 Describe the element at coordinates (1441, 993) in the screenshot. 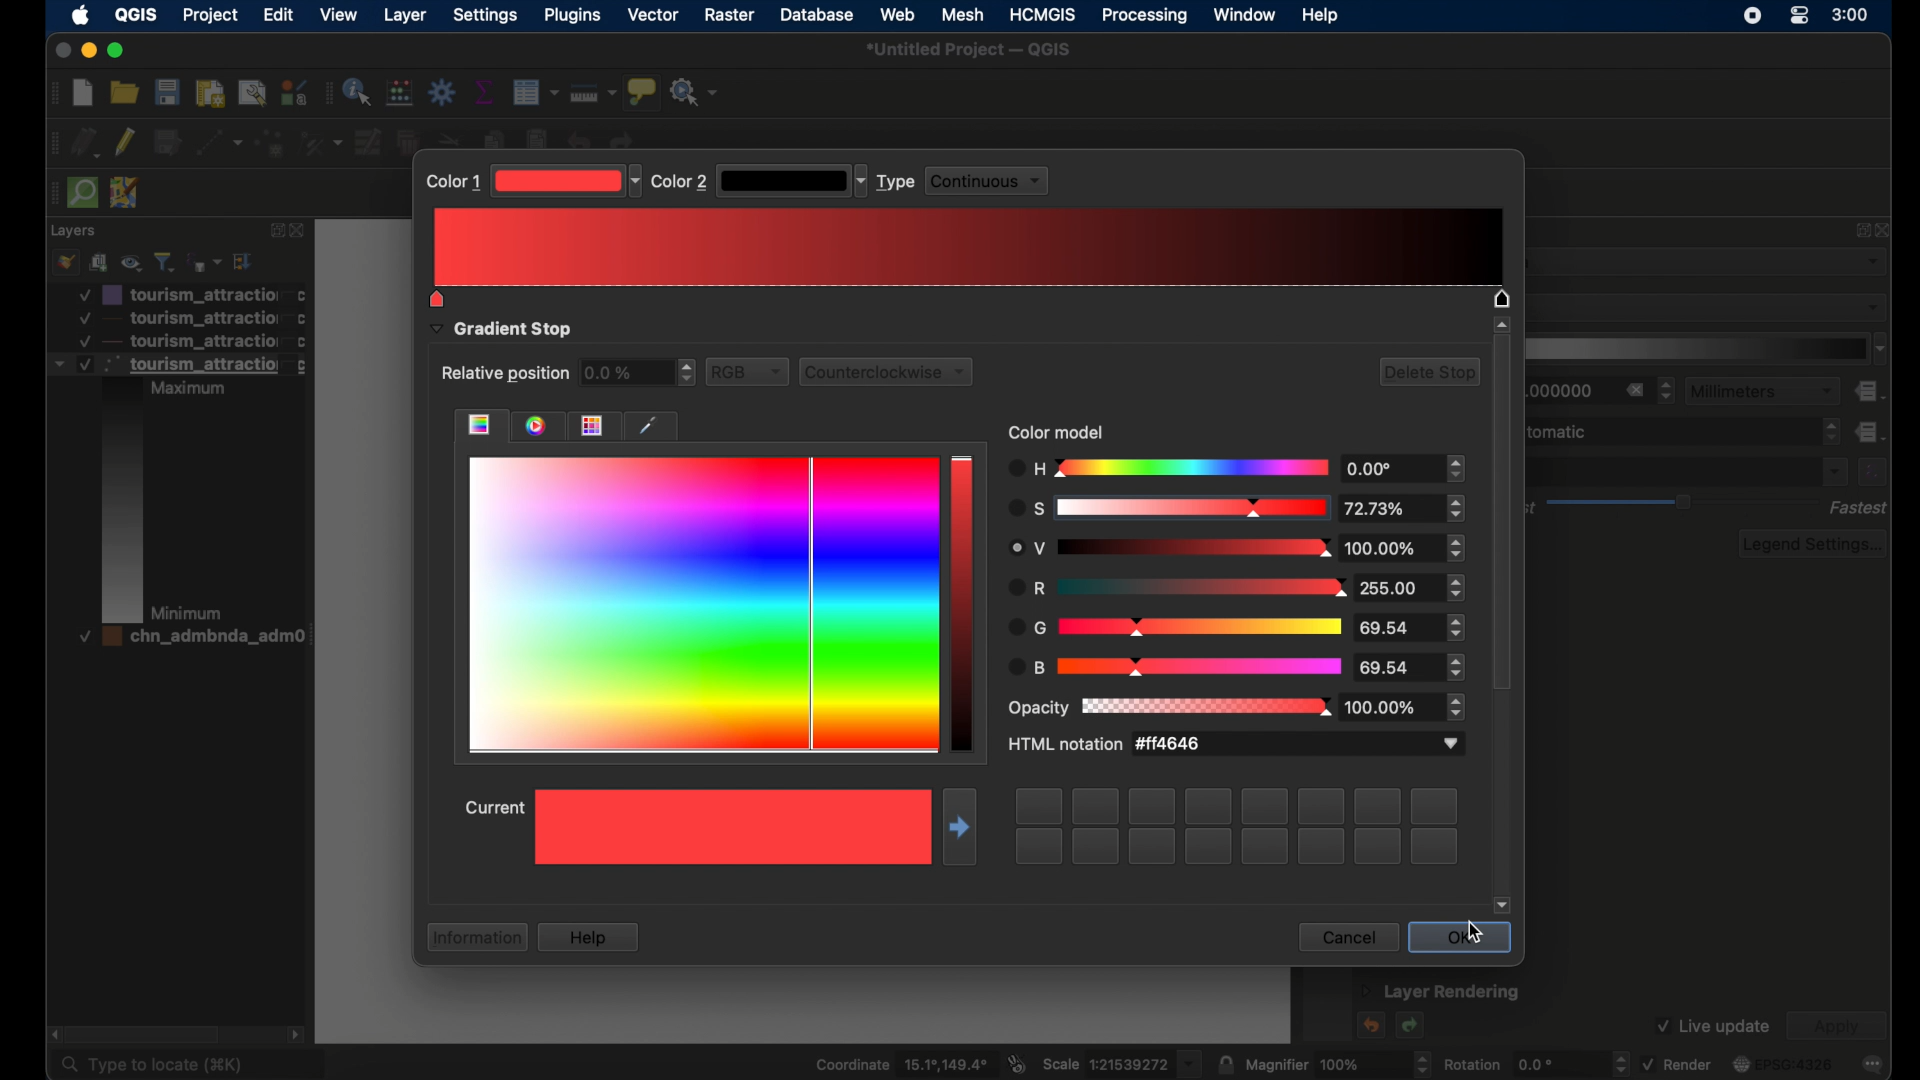

I see `layer rendering` at that location.